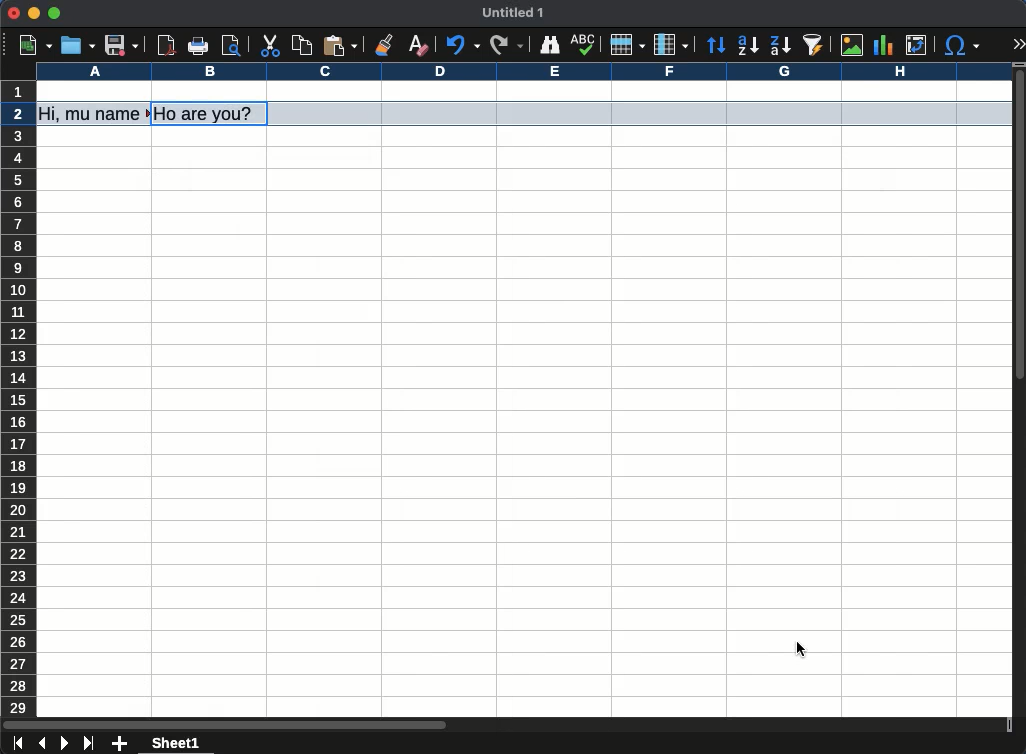  What do you see at coordinates (1020, 45) in the screenshot?
I see `expand` at bounding box center [1020, 45].